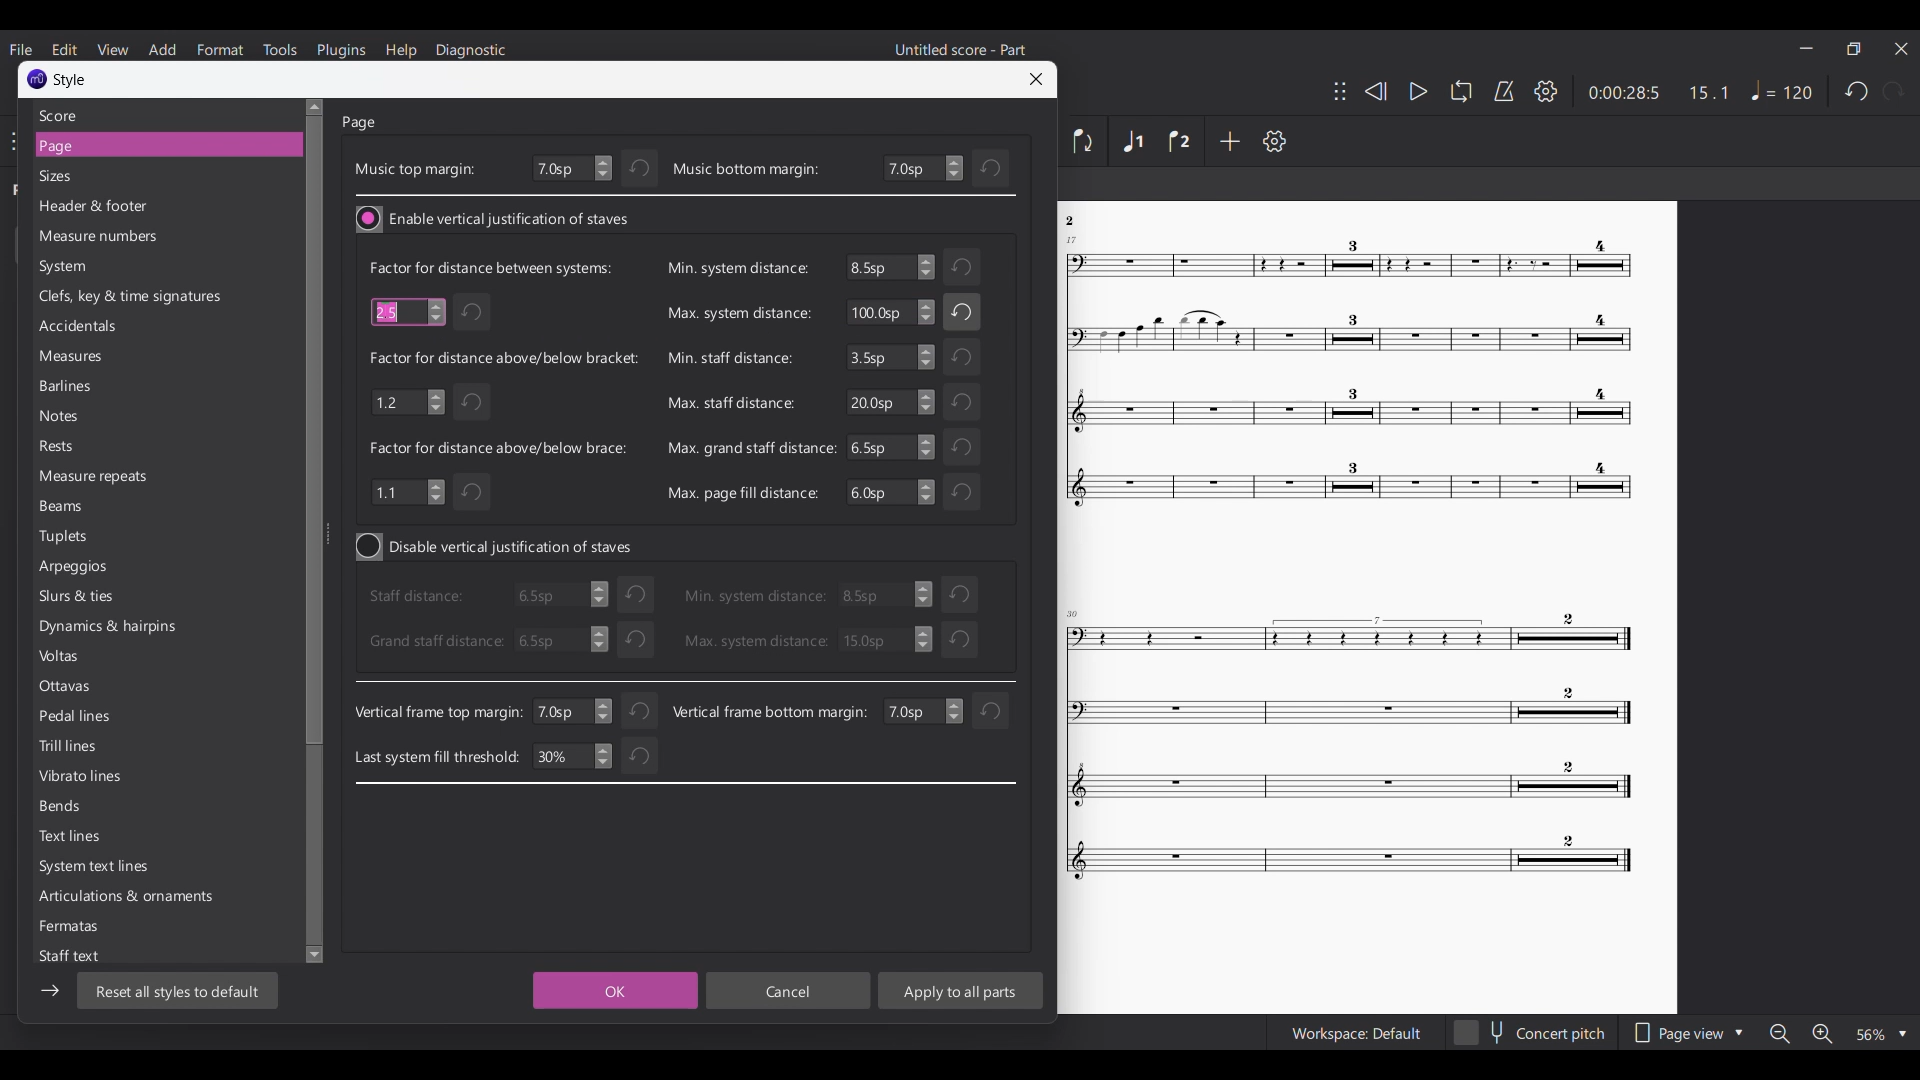 This screenshot has width=1920, height=1080. What do you see at coordinates (400, 51) in the screenshot?
I see `Help menu` at bounding box center [400, 51].